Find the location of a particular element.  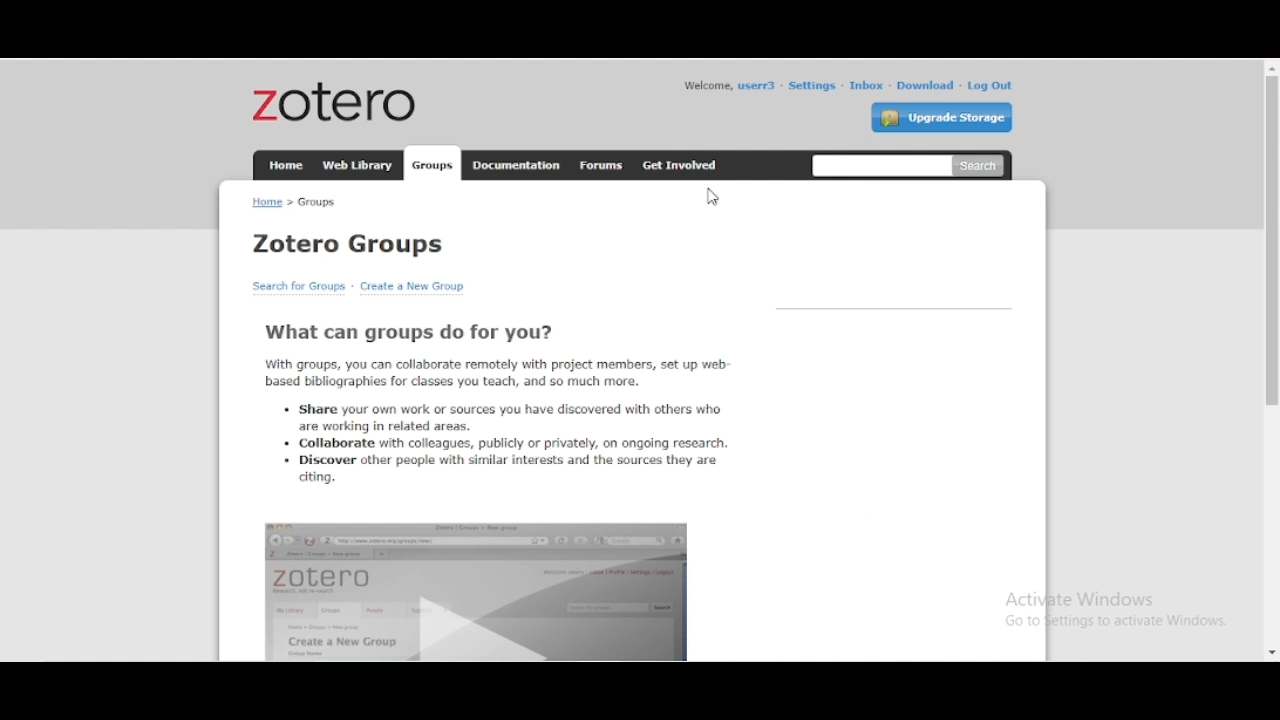

documentation is located at coordinates (514, 164).